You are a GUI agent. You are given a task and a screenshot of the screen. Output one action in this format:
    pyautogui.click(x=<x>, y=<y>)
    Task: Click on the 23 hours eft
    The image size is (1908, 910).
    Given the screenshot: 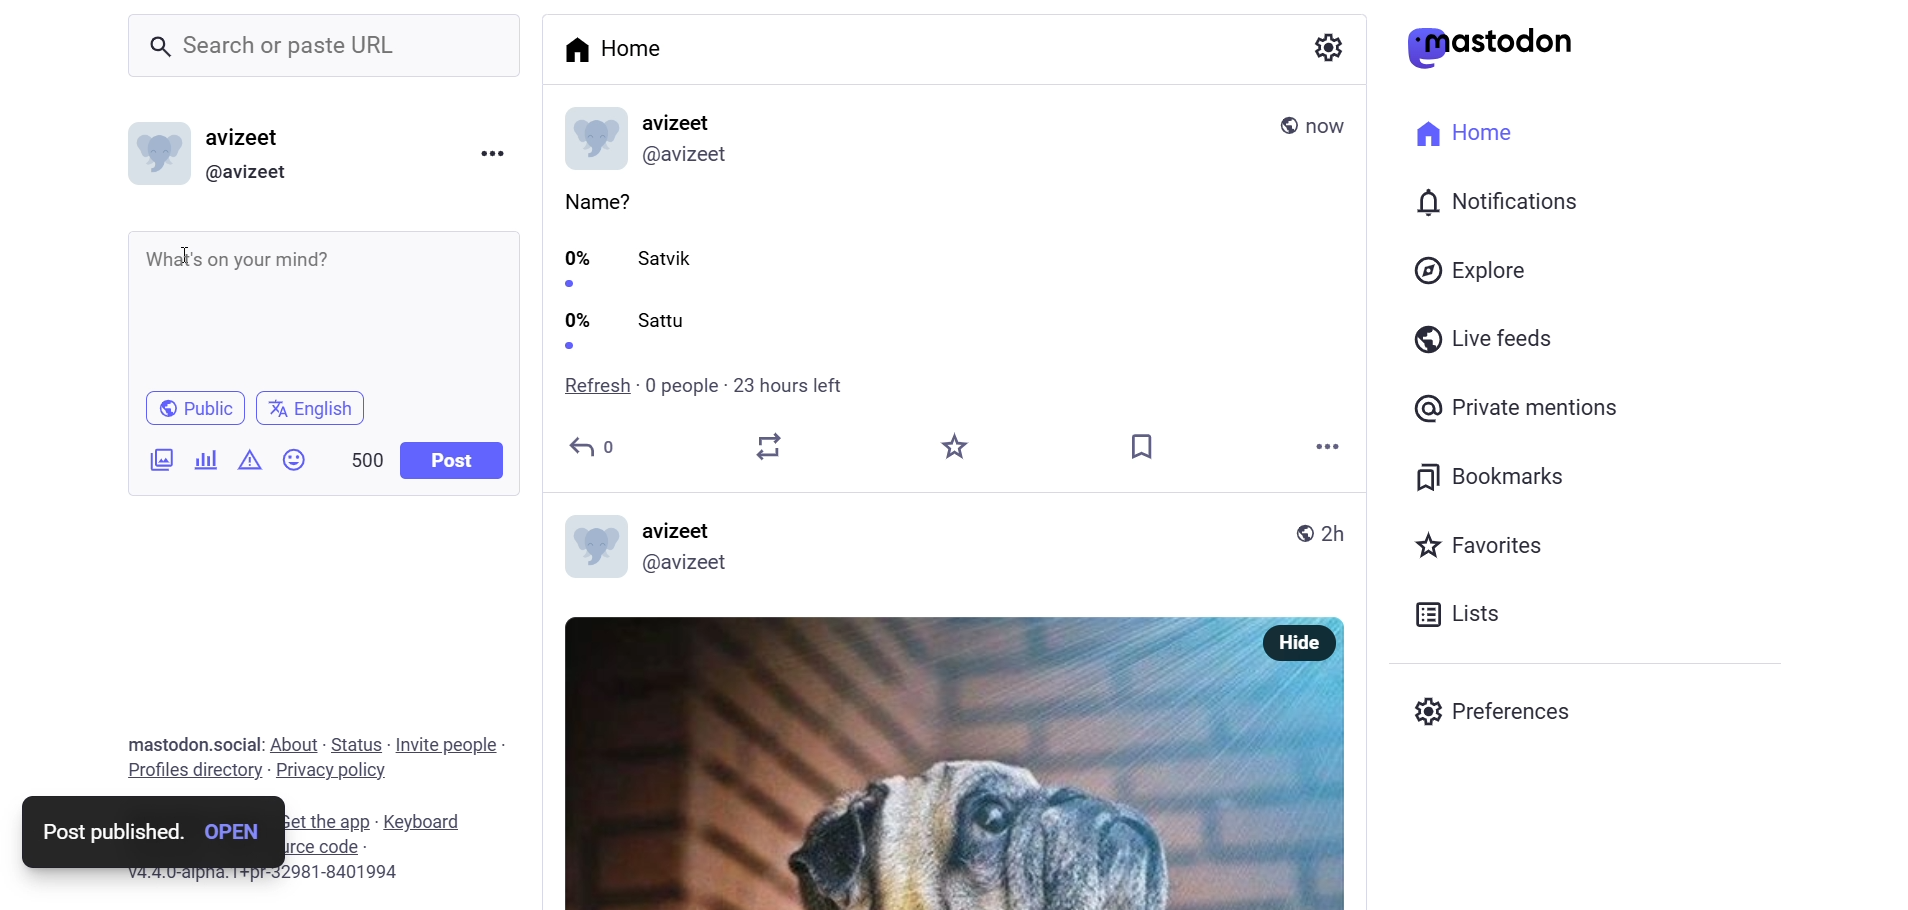 What is the action you would take?
    pyautogui.click(x=791, y=384)
    